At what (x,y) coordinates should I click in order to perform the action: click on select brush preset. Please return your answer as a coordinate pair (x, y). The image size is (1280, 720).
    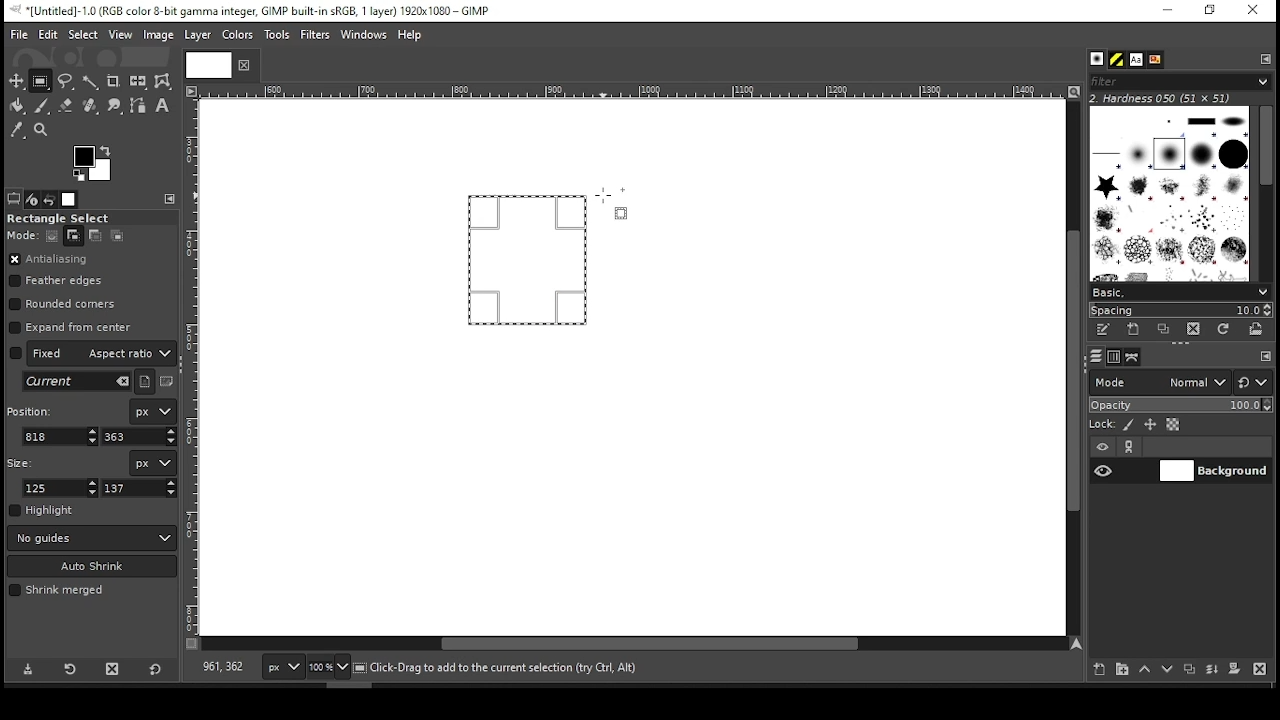
    Looking at the image, I should click on (1182, 291).